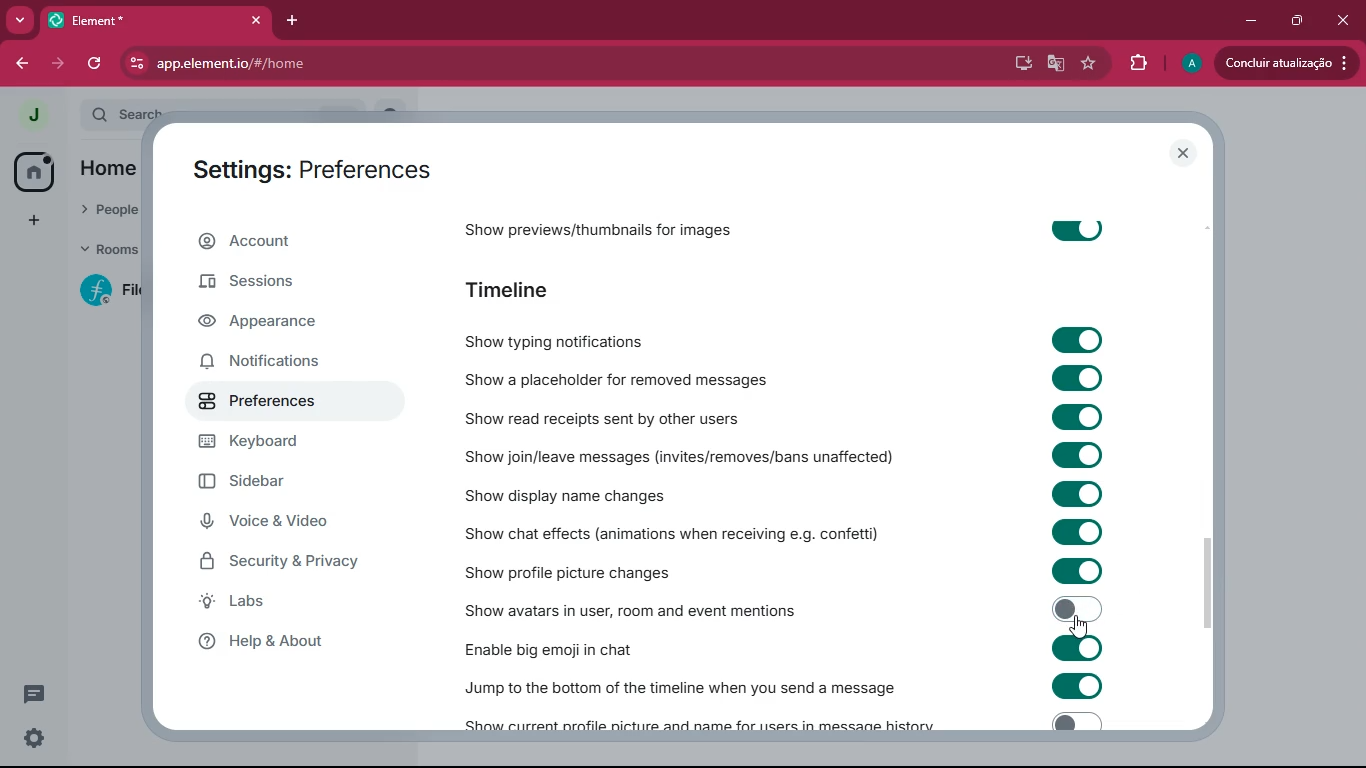  What do you see at coordinates (601, 336) in the screenshot?
I see `show typing notifications` at bounding box center [601, 336].